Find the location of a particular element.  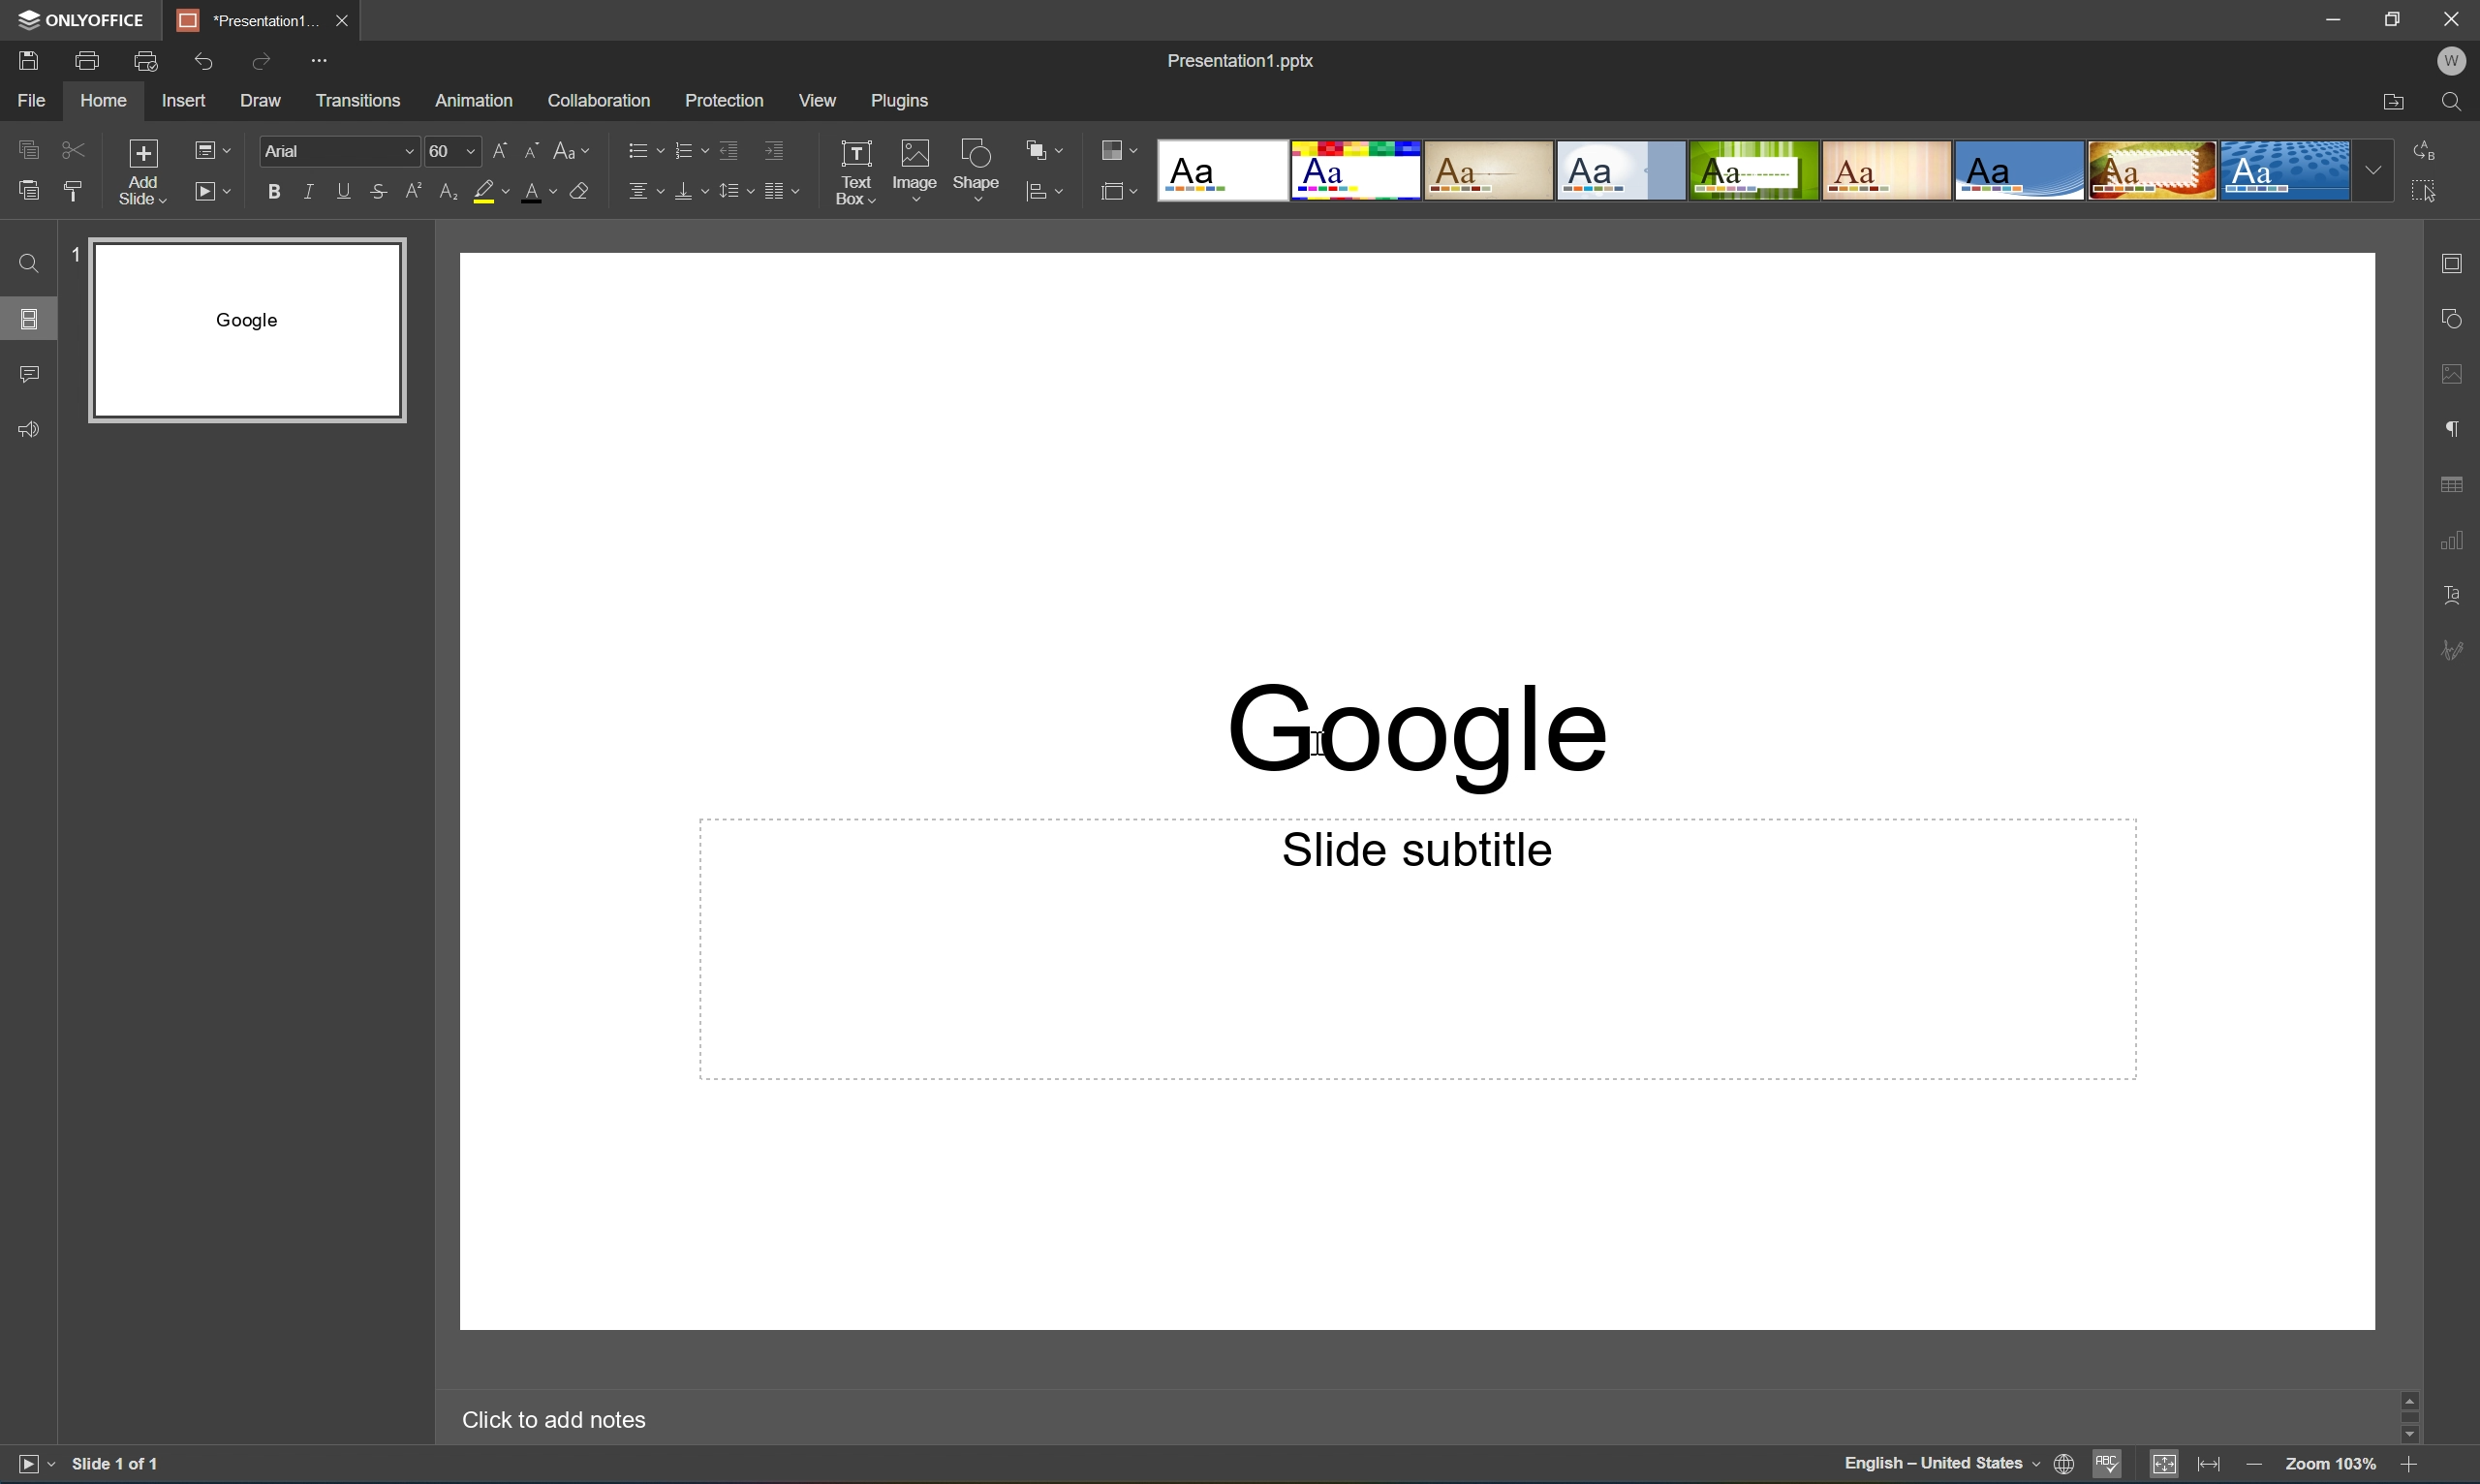

Arial is located at coordinates (338, 154).